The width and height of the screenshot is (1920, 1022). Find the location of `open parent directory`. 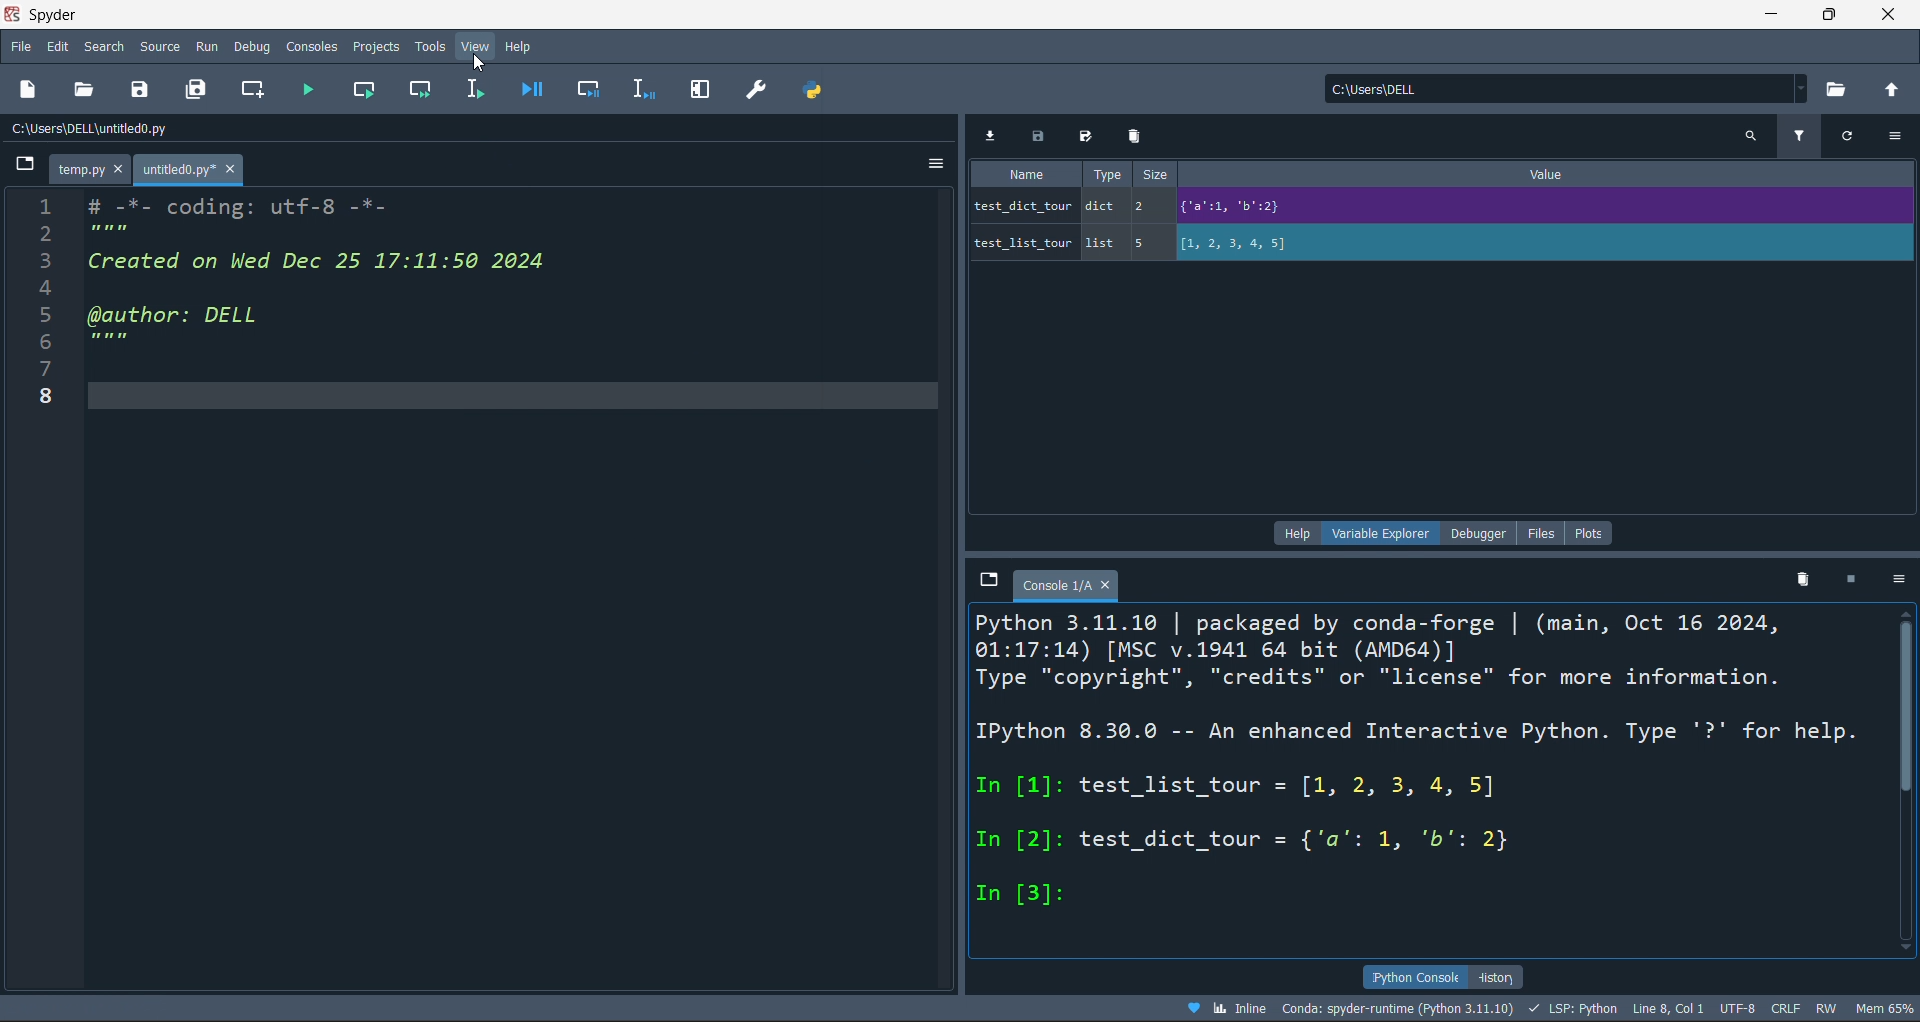

open parent directory is located at coordinates (1897, 89).